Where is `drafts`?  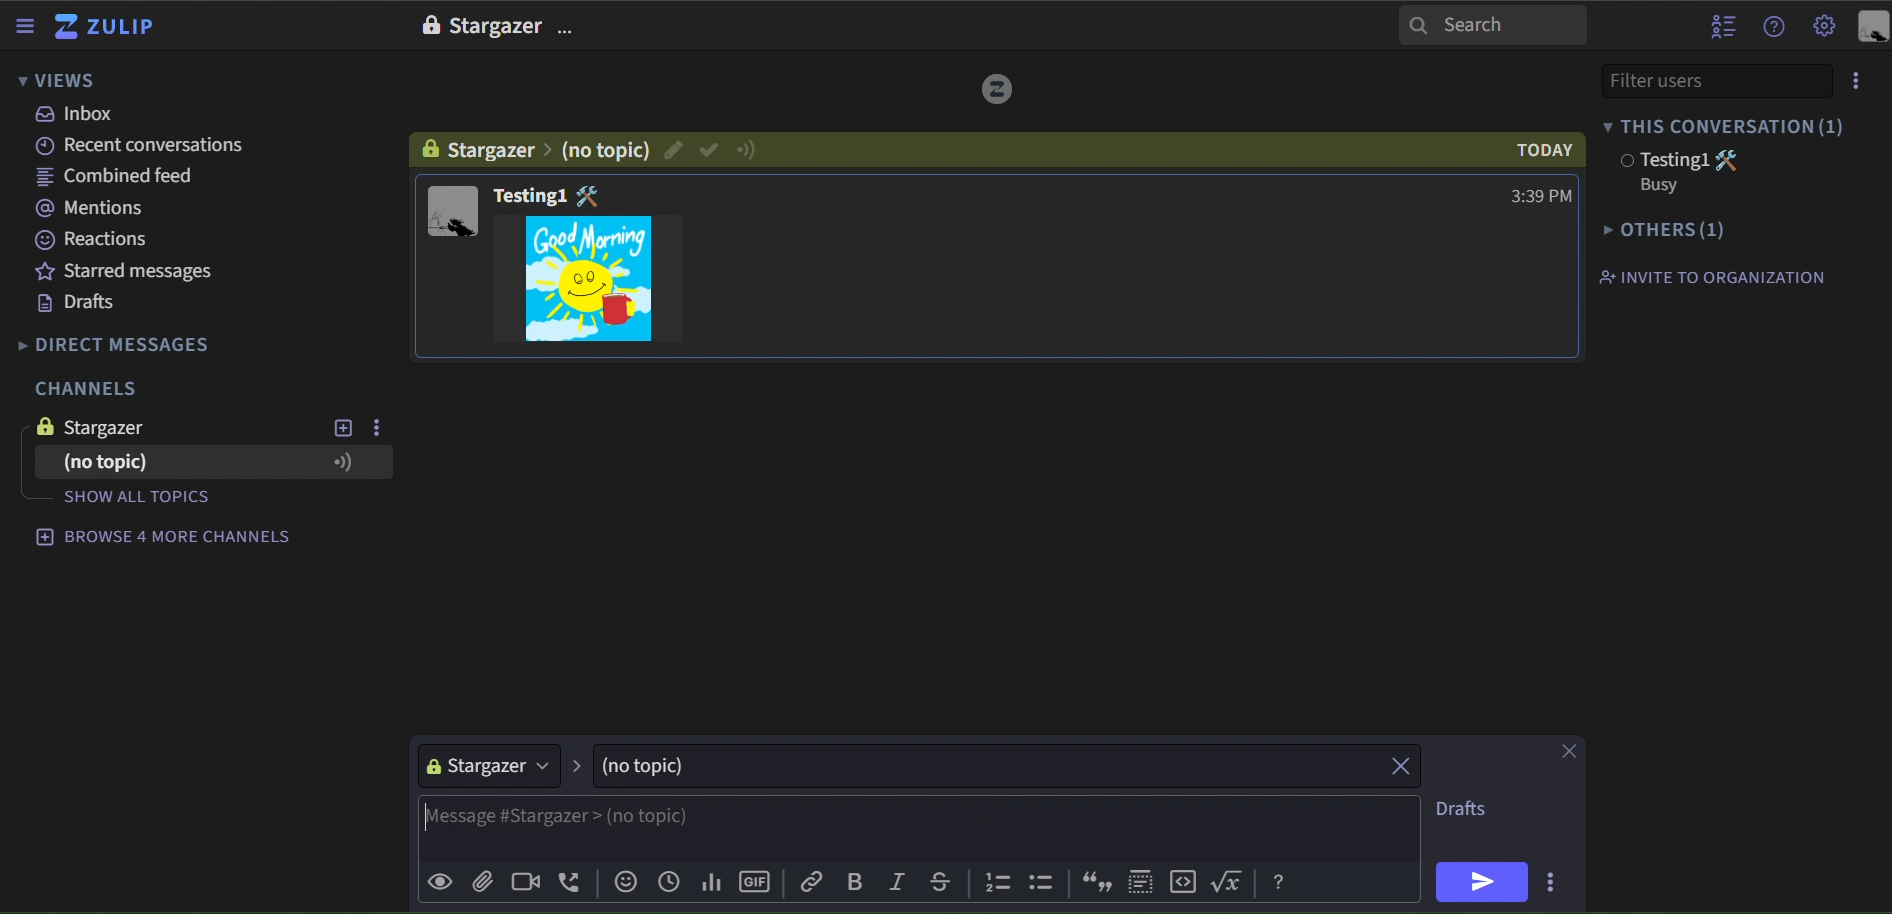
drafts is located at coordinates (77, 304).